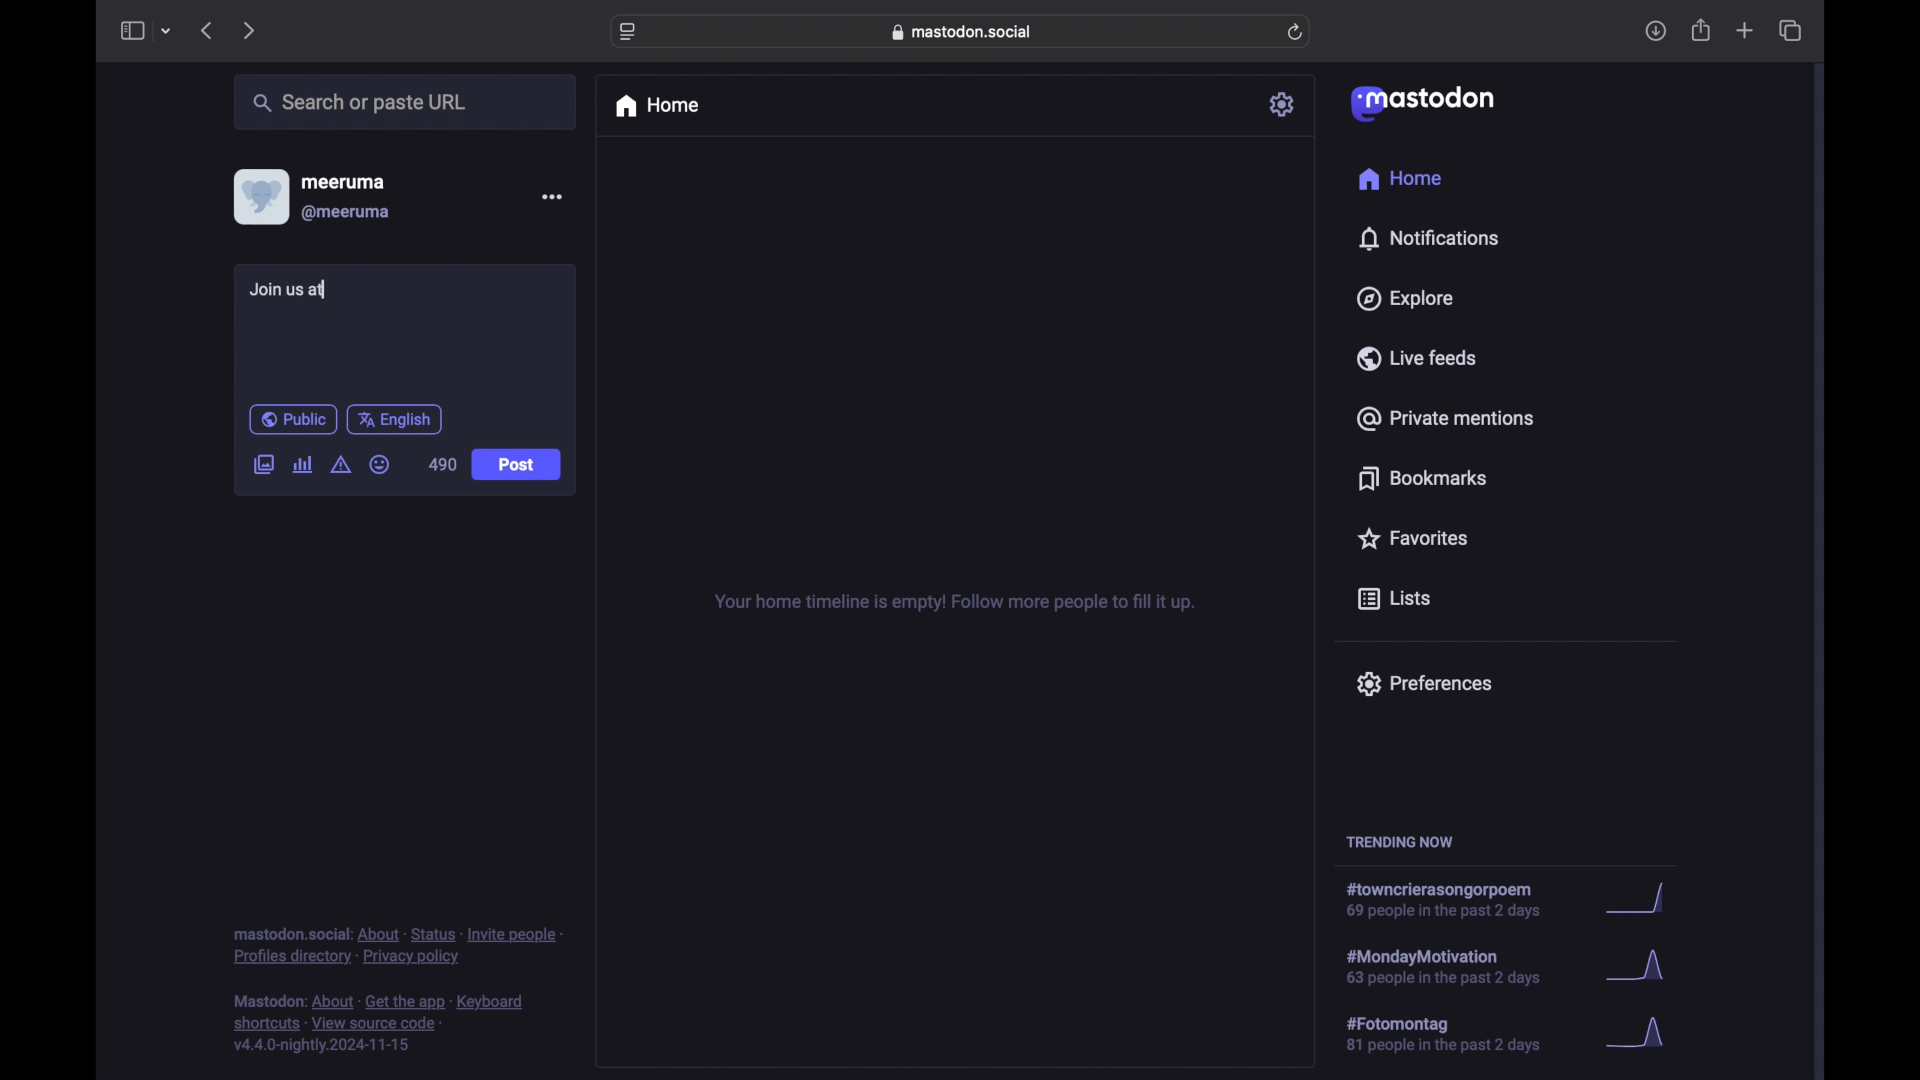 The height and width of the screenshot is (1080, 1920). Describe the element at coordinates (302, 464) in the screenshot. I see `add  poll` at that location.